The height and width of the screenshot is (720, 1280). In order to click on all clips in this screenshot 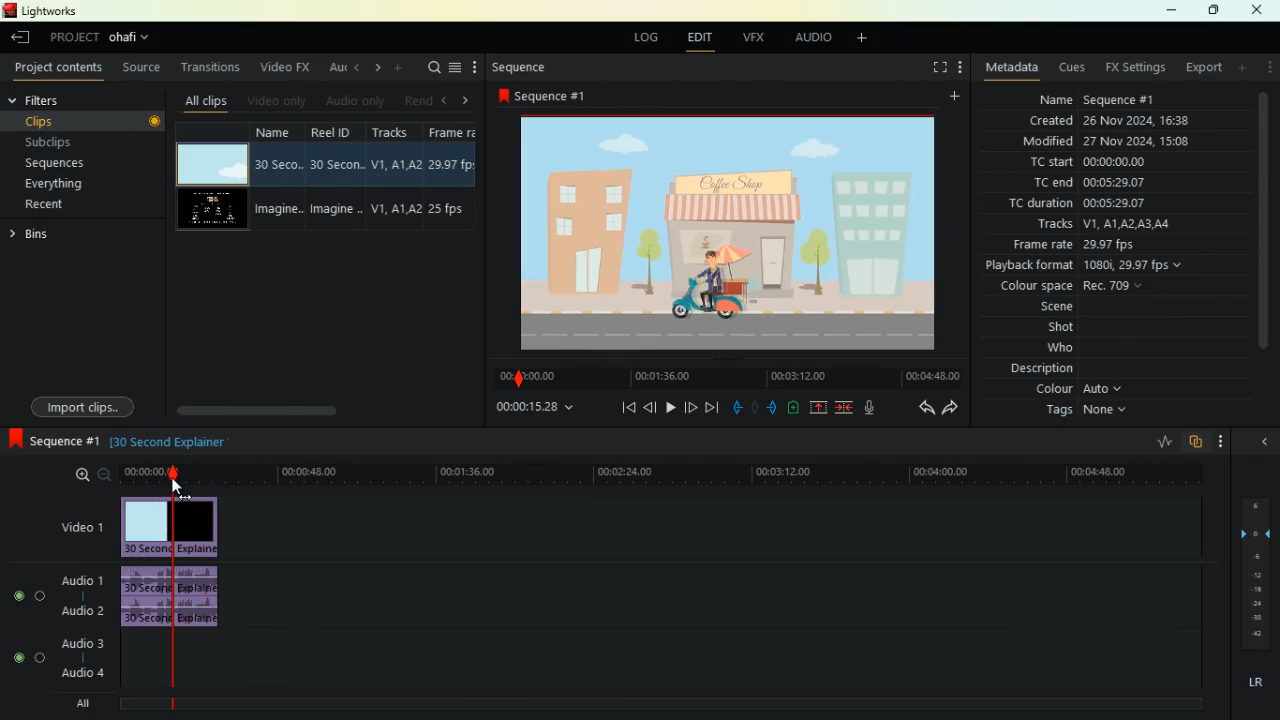, I will do `click(208, 102)`.